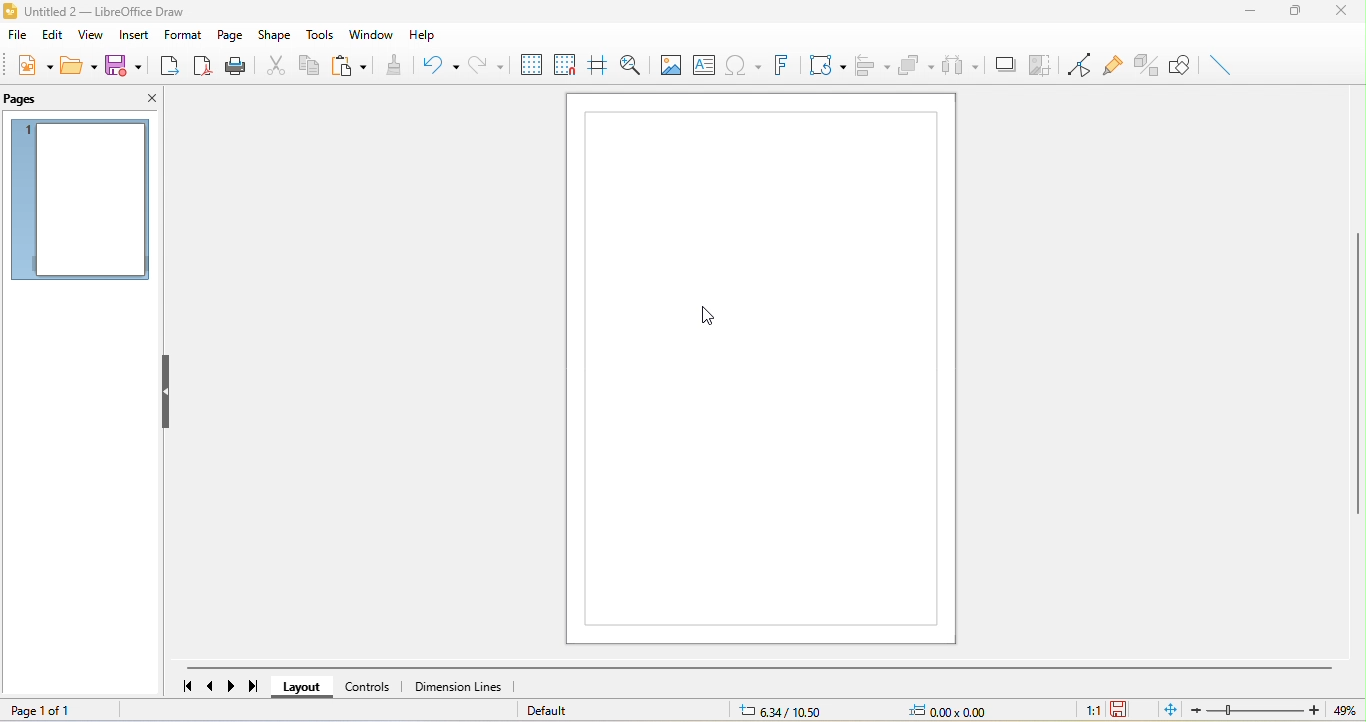 The image size is (1366, 722). What do you see at coordinates (1003, 63) in the screenshot?
I see `shadow` at bounding box center [1003, 63].